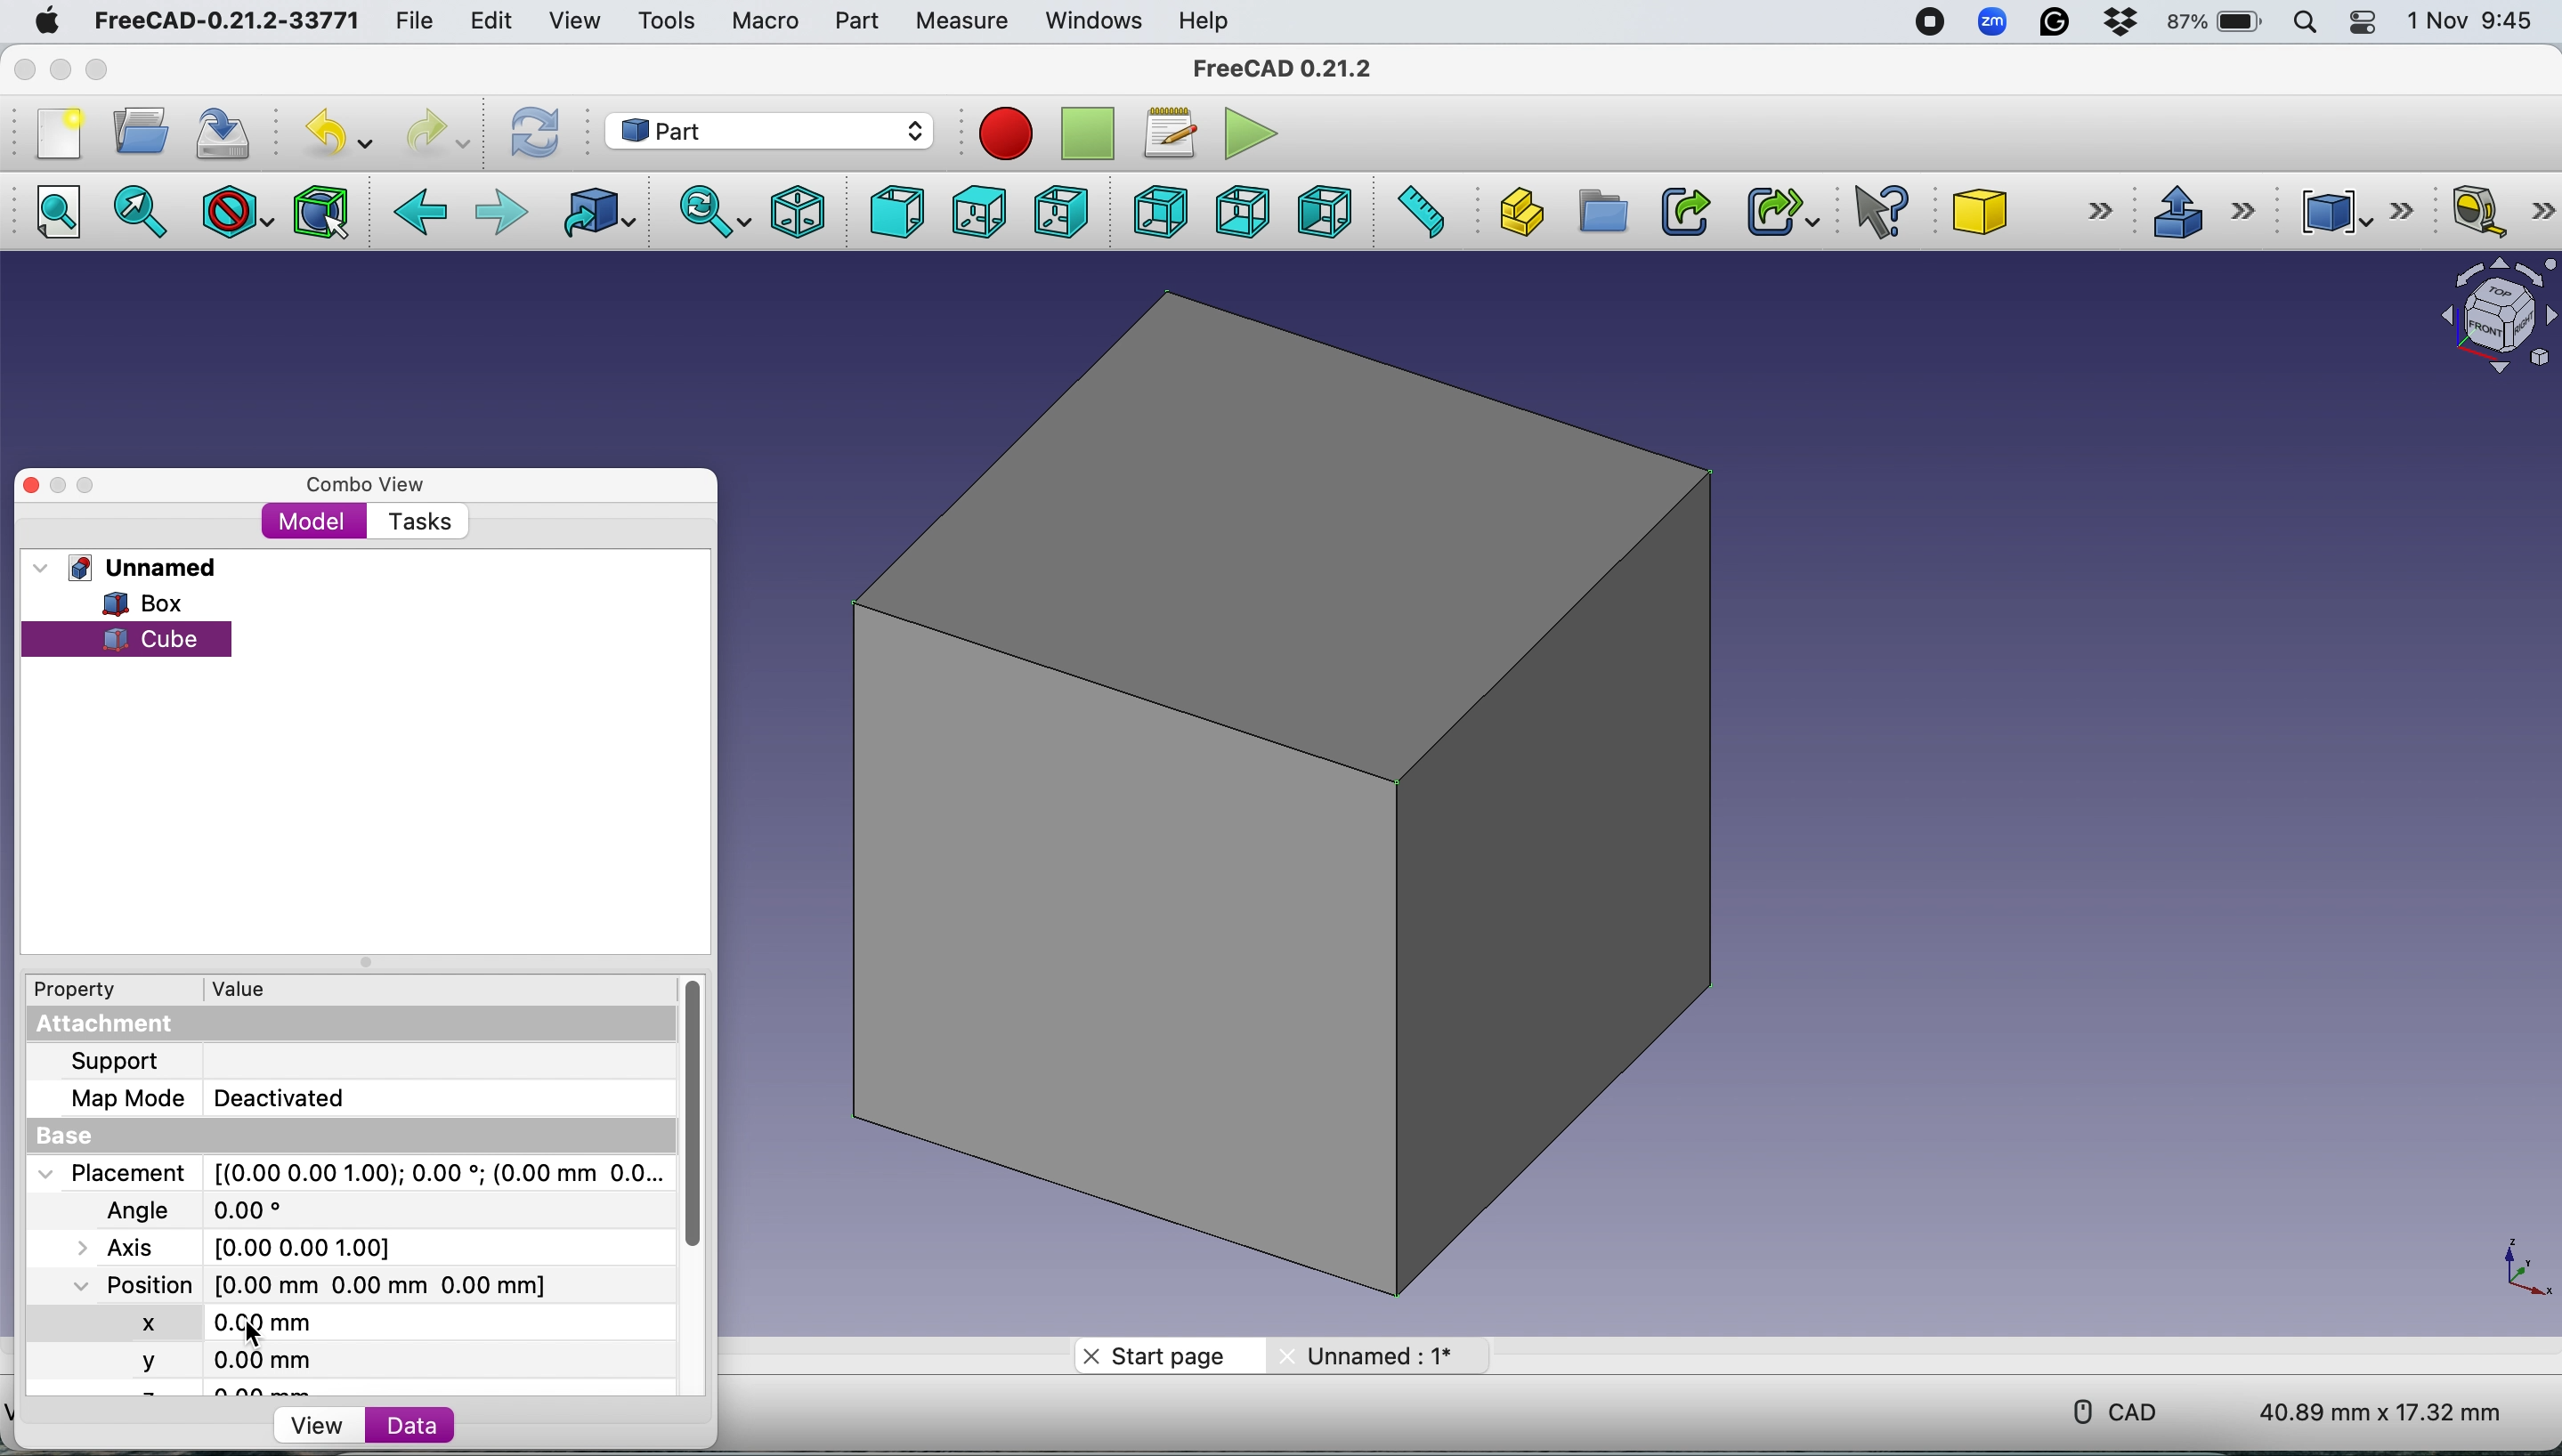 This screenshot has height=1456, width=2562. What do you see at coordinates (1094, 22) in the screenshot?
I see `Windows` at bounding box center [1094, 22].